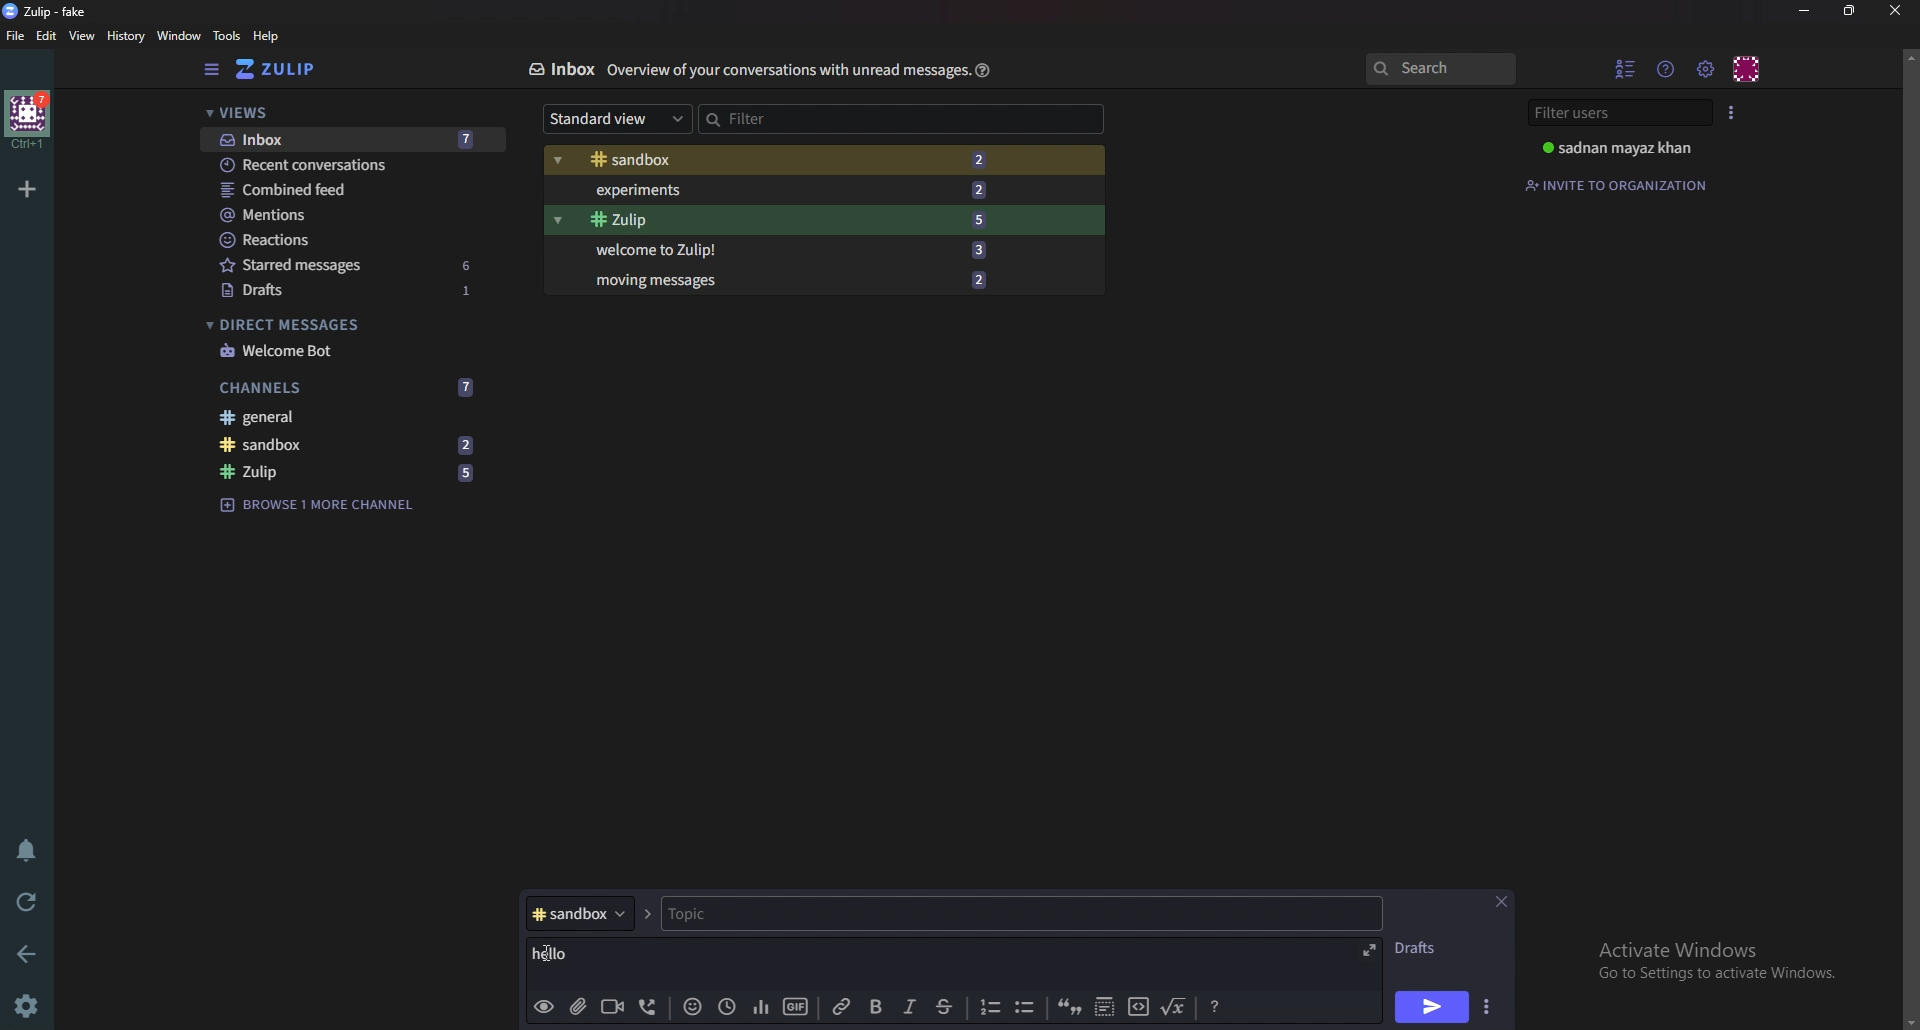 The height and width of the screenshot is (1030, 1920). Describe the element at coordinates (47, 36) in the screenshot. I see `Edit` at that location.